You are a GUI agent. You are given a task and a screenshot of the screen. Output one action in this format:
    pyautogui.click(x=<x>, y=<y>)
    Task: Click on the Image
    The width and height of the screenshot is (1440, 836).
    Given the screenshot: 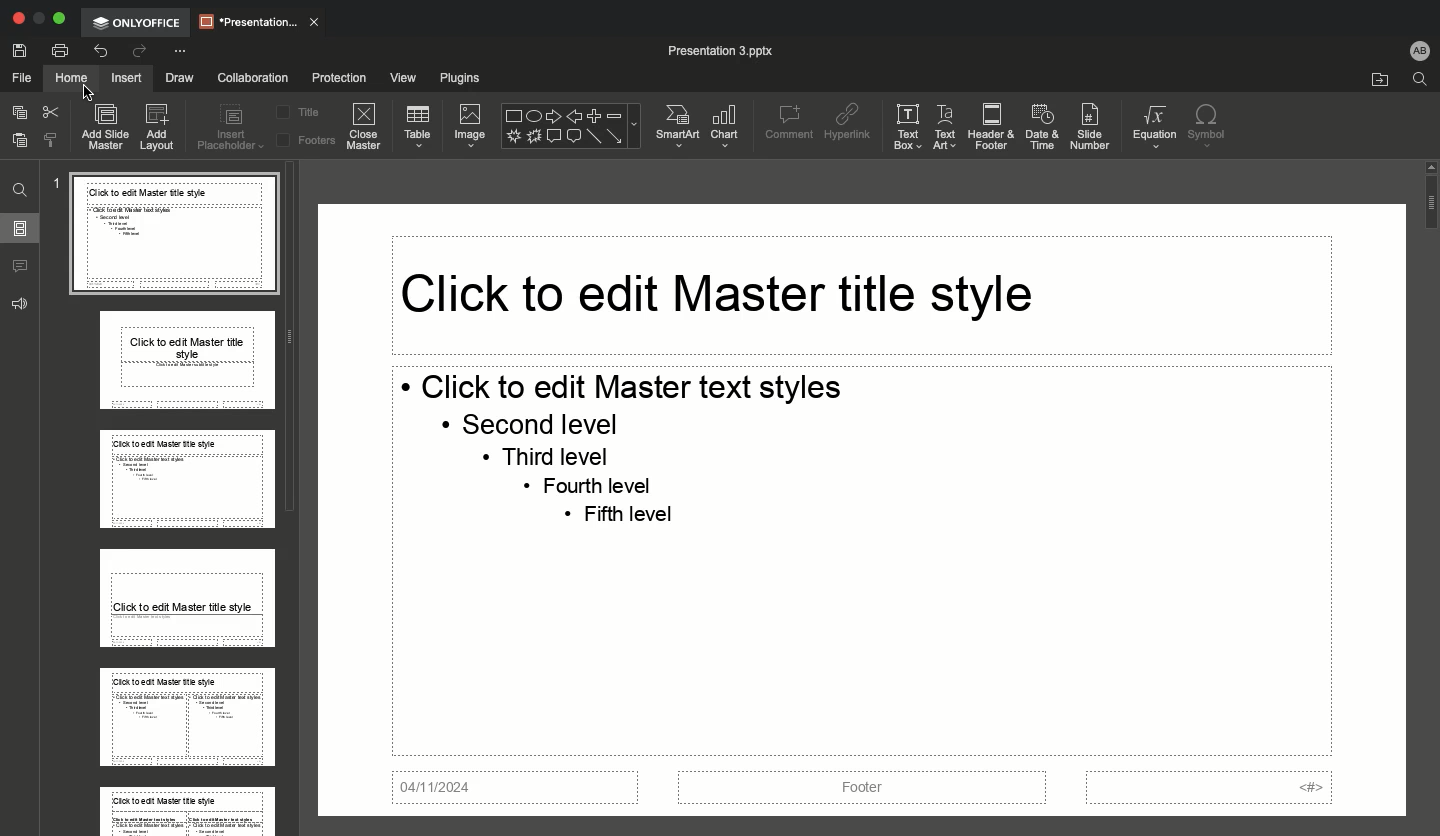 What is the action you would take?
    pyautogui.click(x=467, y=122)
    